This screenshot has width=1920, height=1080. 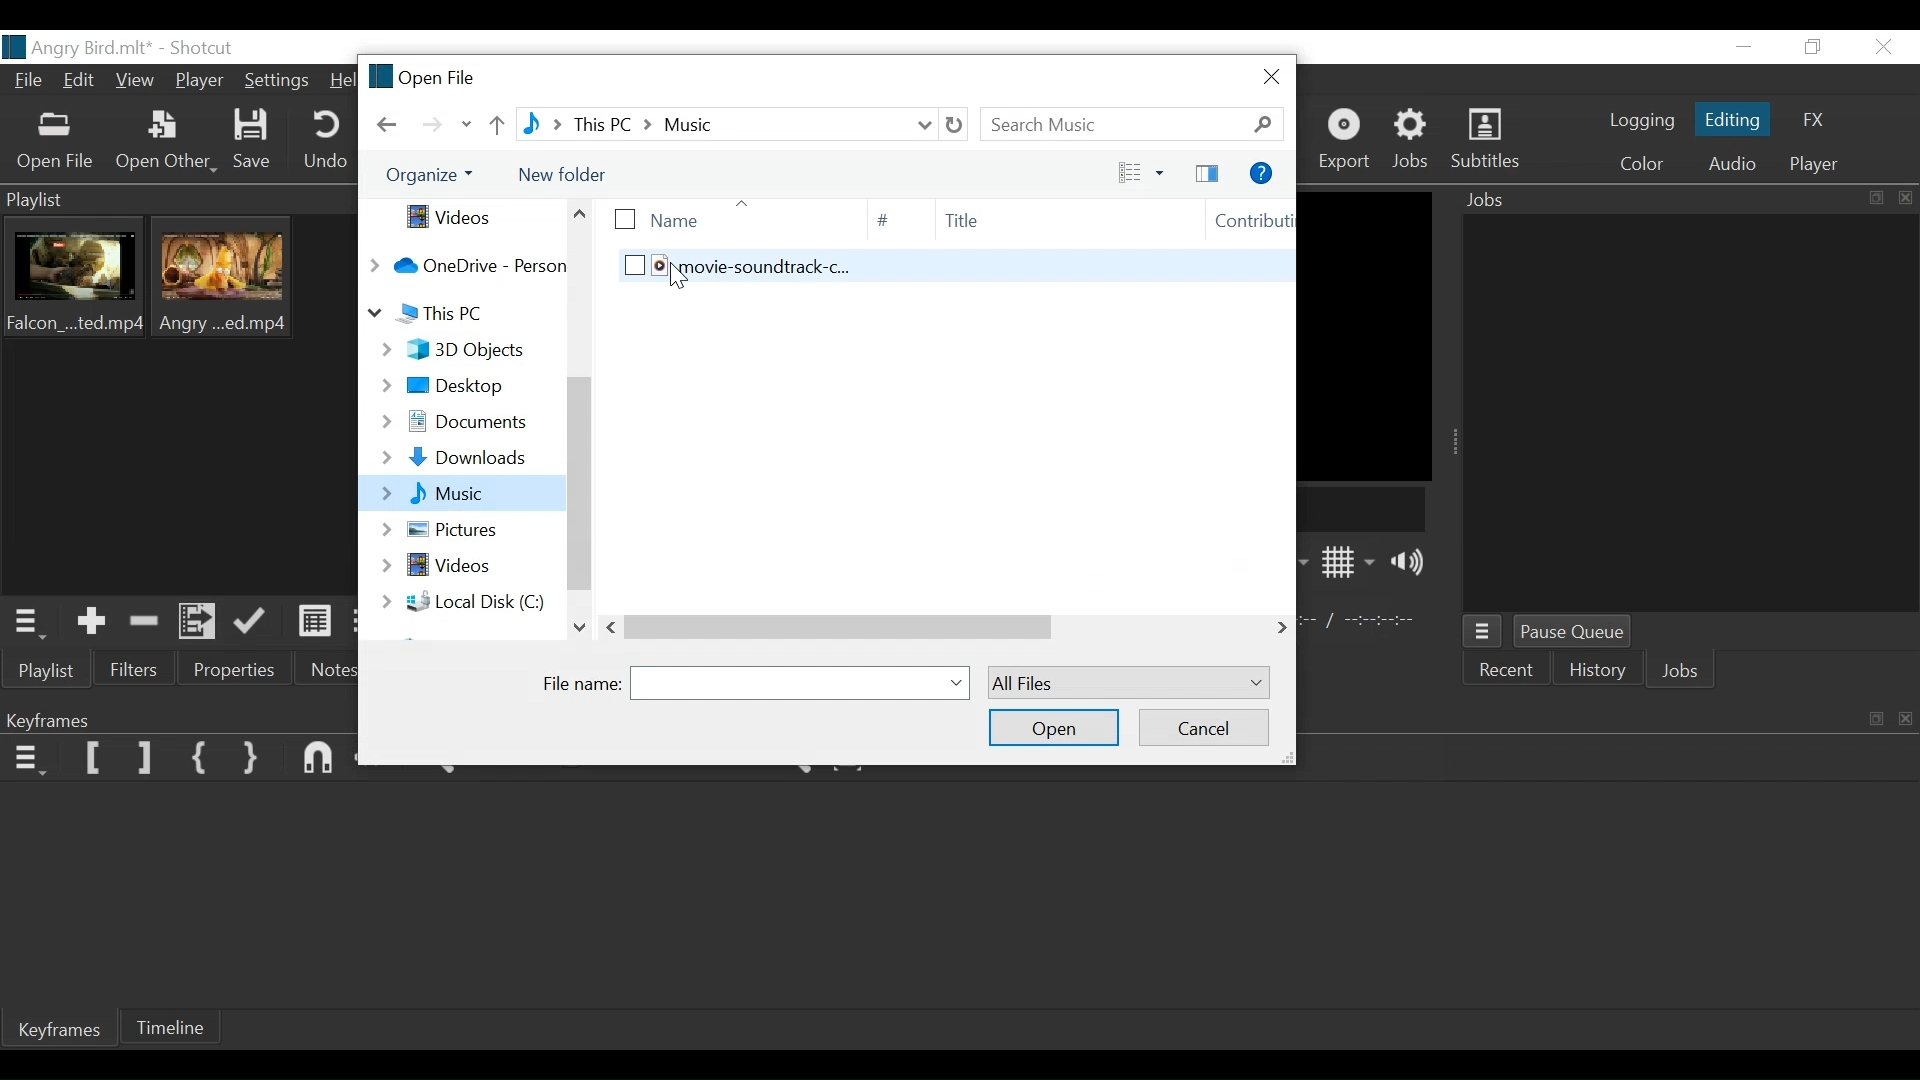 I want to click on Close, so click(x=1267, y=77).